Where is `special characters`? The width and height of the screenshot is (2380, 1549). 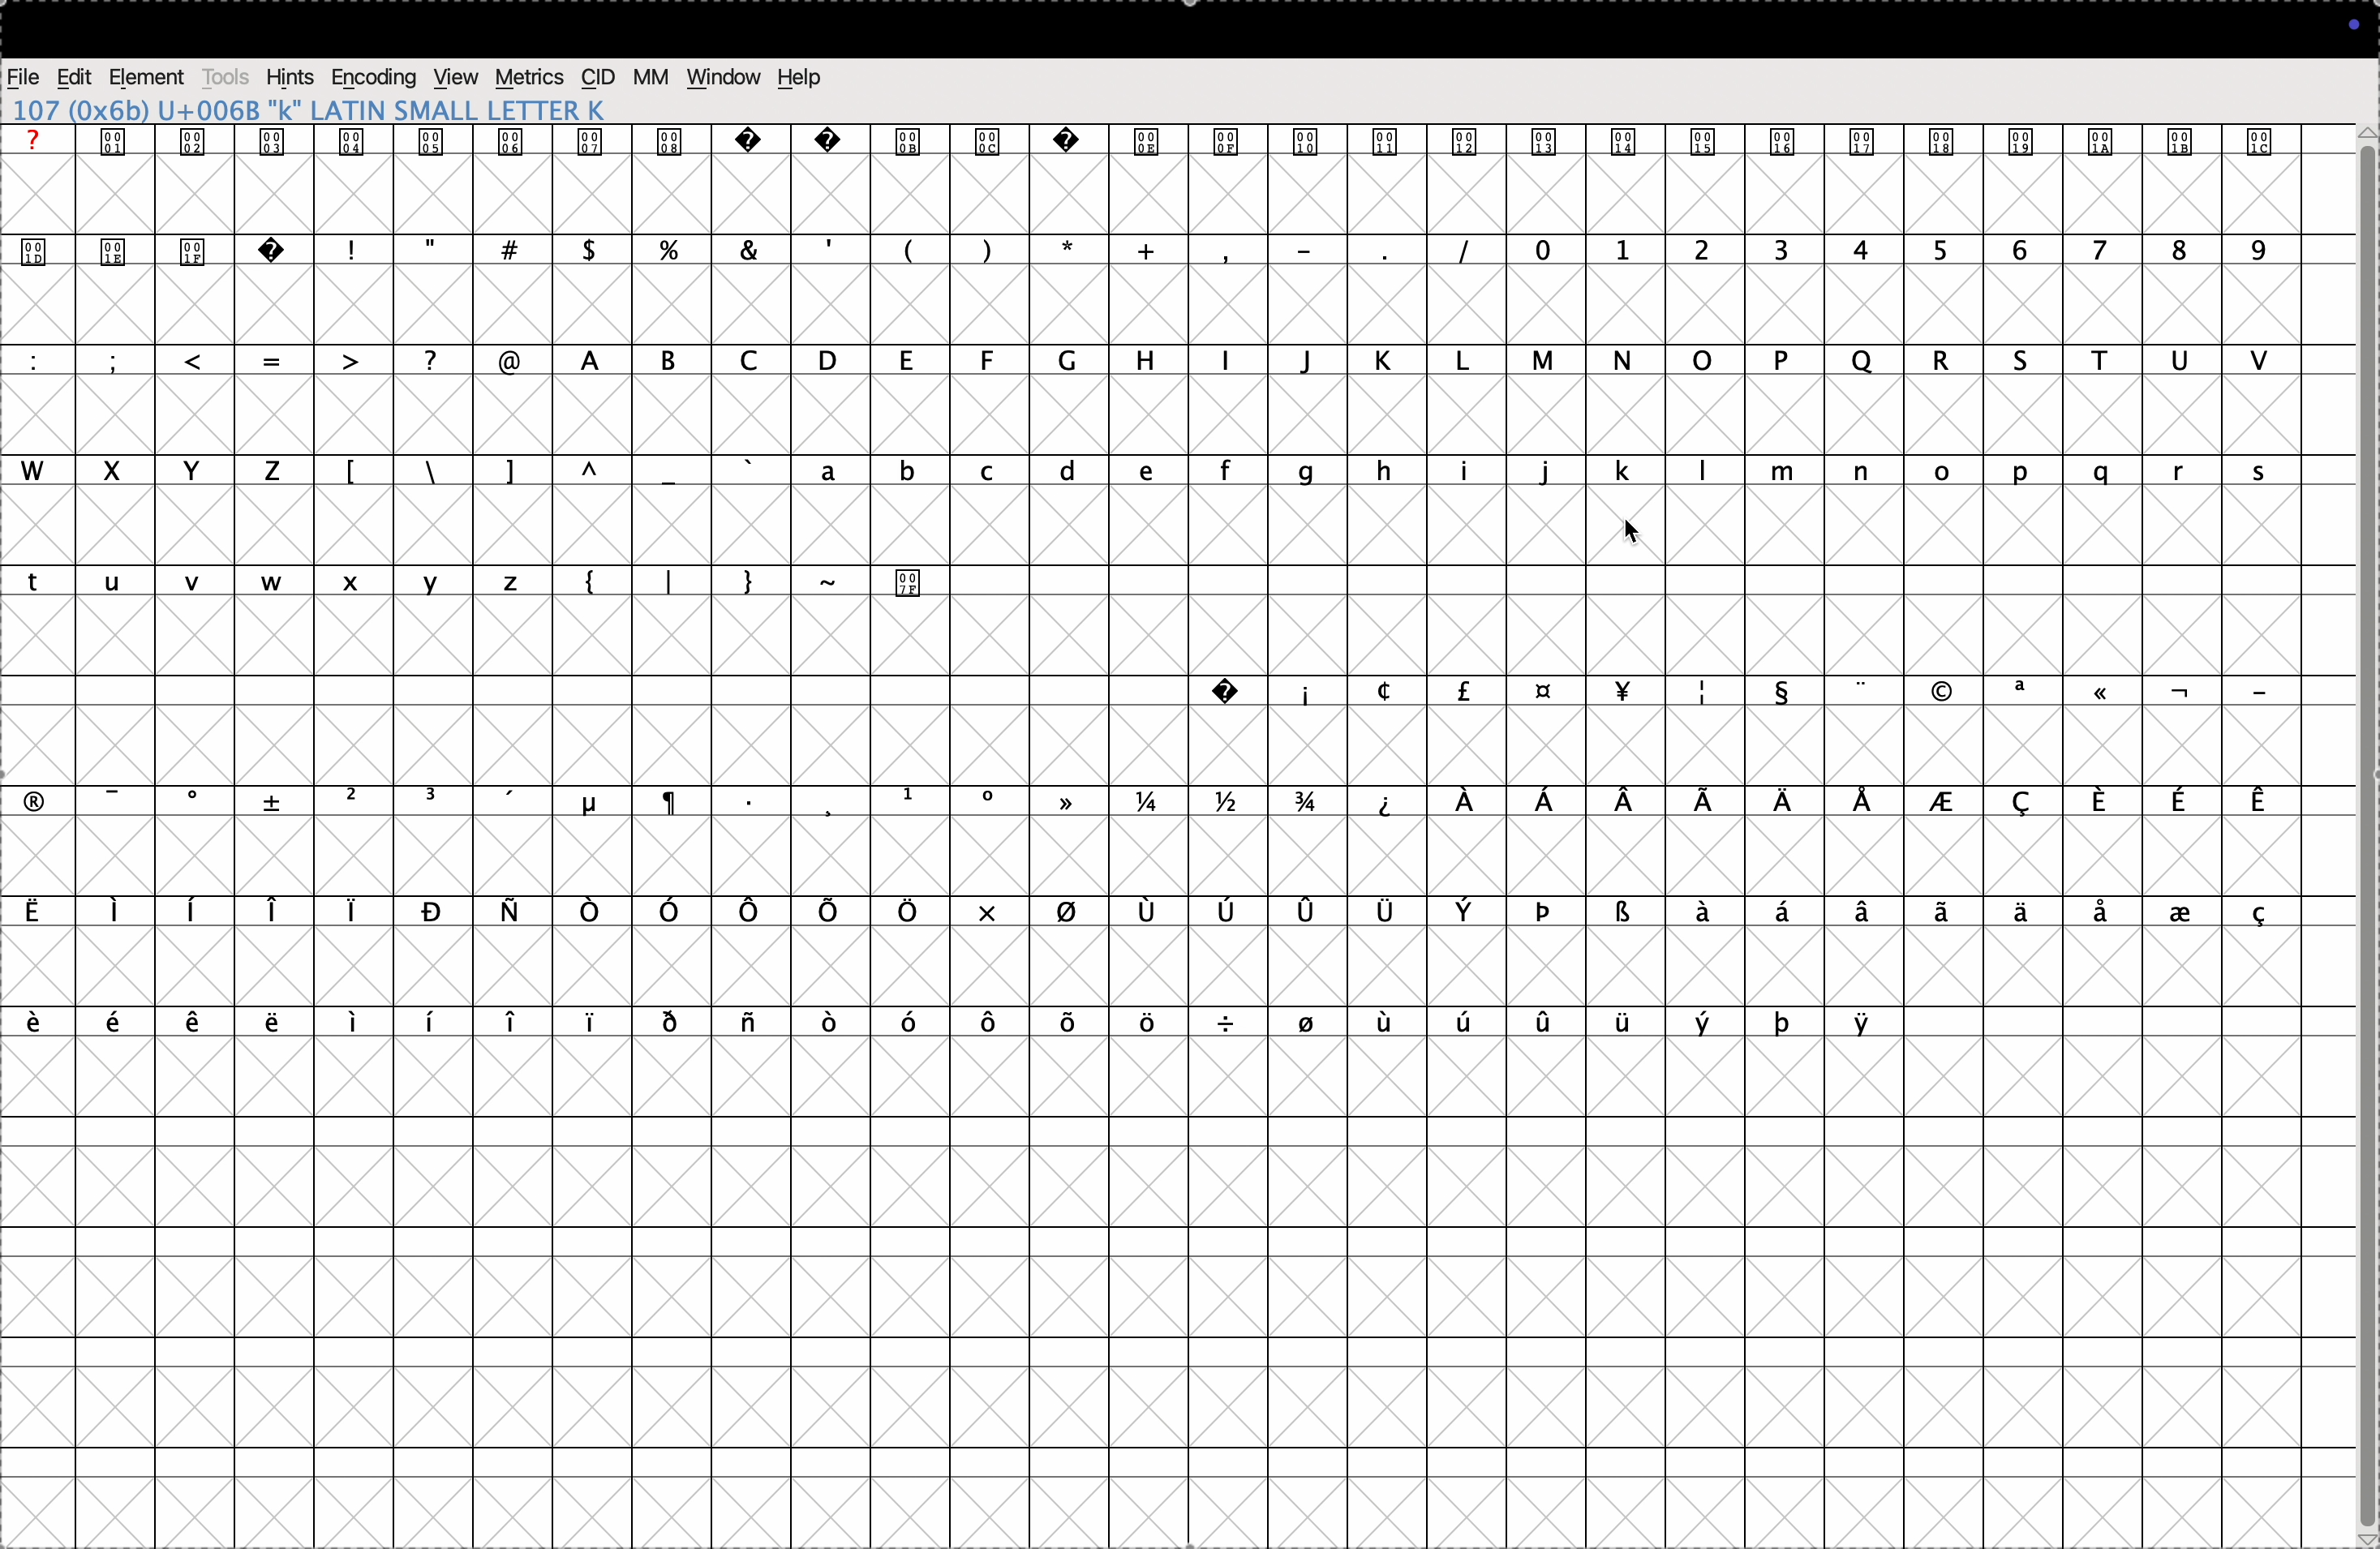 special characters is located at coordinates (1192, 144).